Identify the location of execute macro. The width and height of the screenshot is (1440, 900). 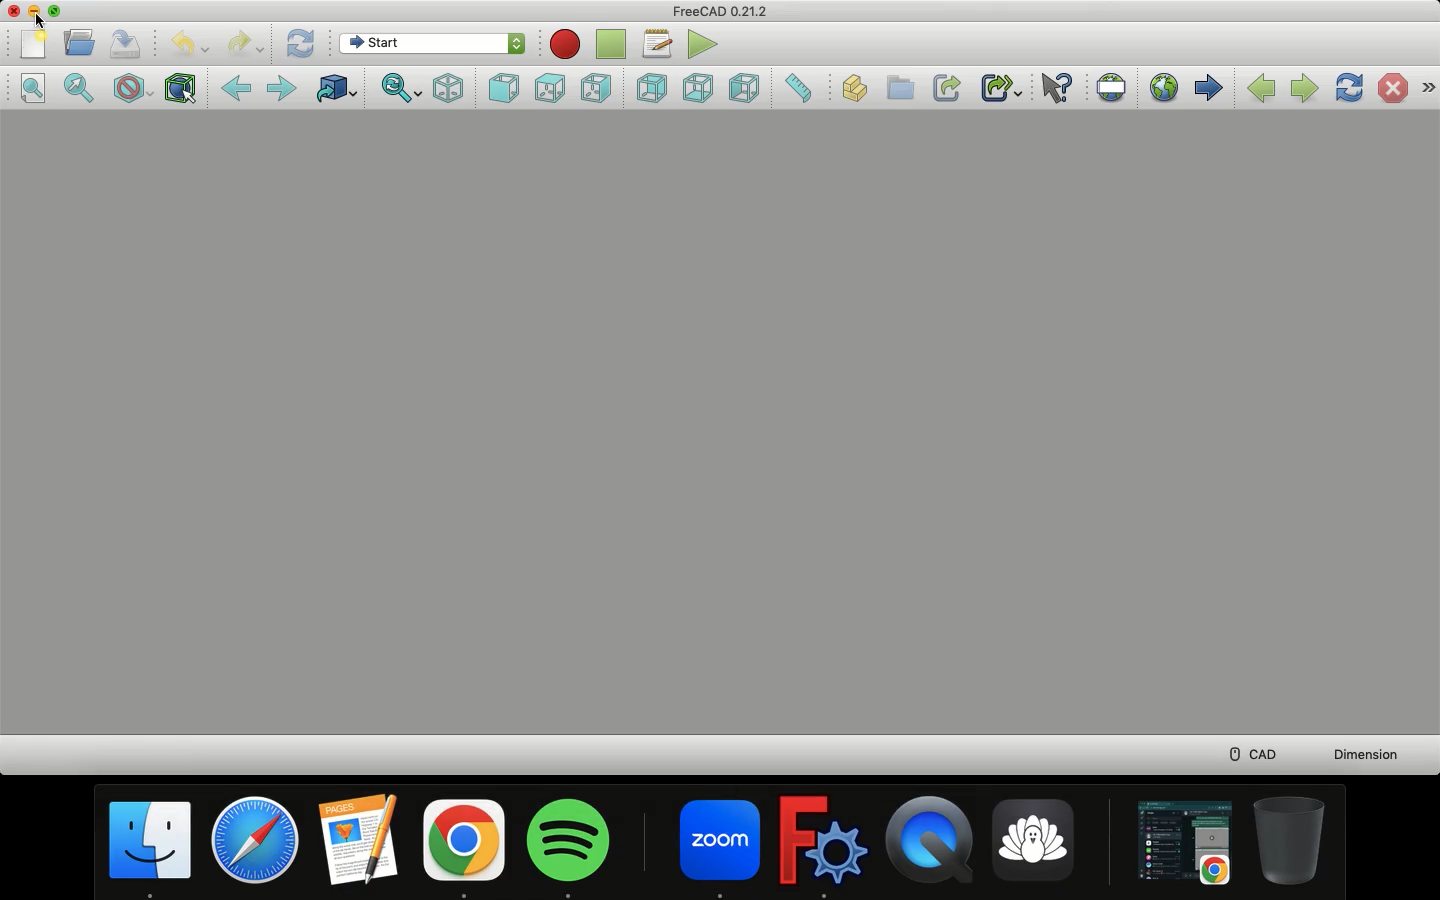
(706, 43).